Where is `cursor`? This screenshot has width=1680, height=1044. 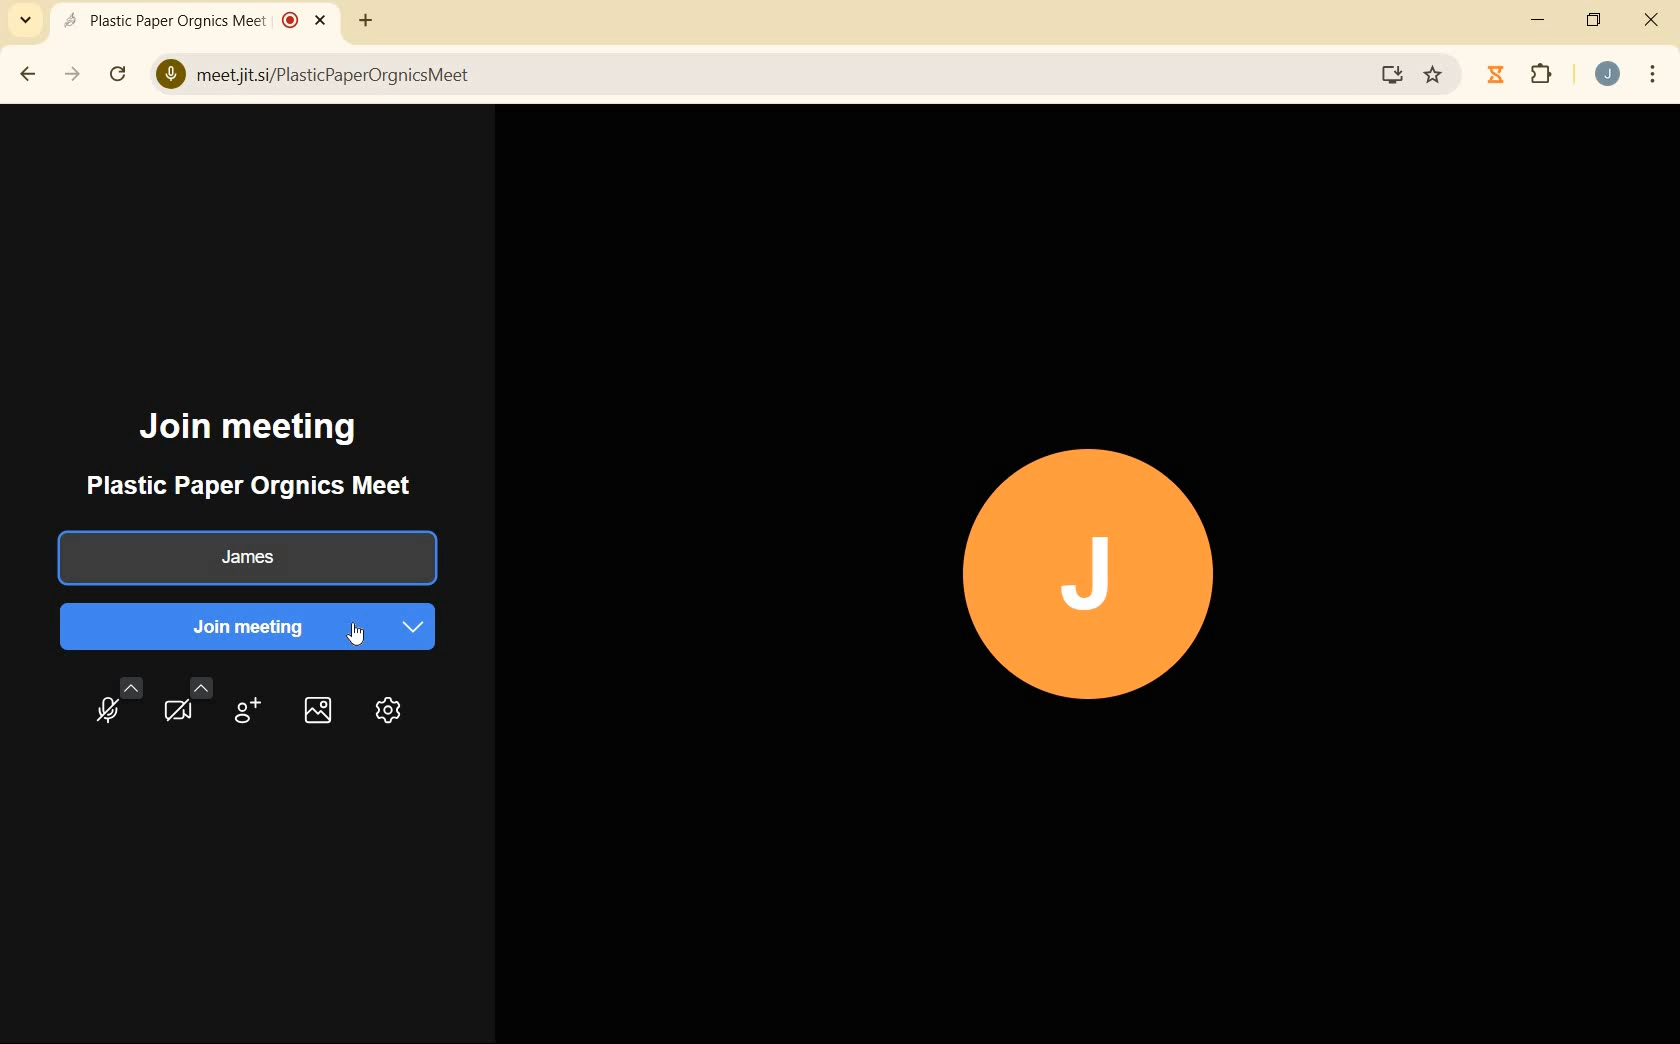 cursor is located at coordinates (363, 637).